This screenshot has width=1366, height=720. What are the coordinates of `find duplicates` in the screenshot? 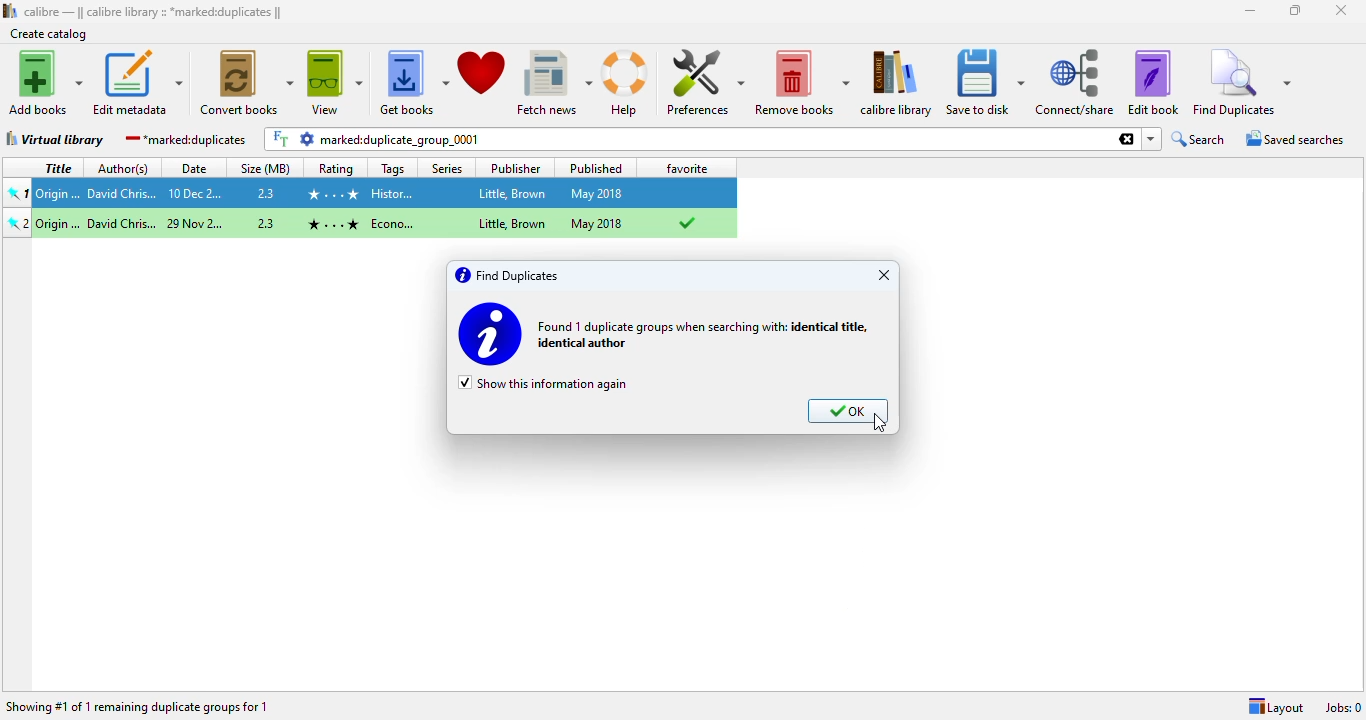 It's located at (507, 275).